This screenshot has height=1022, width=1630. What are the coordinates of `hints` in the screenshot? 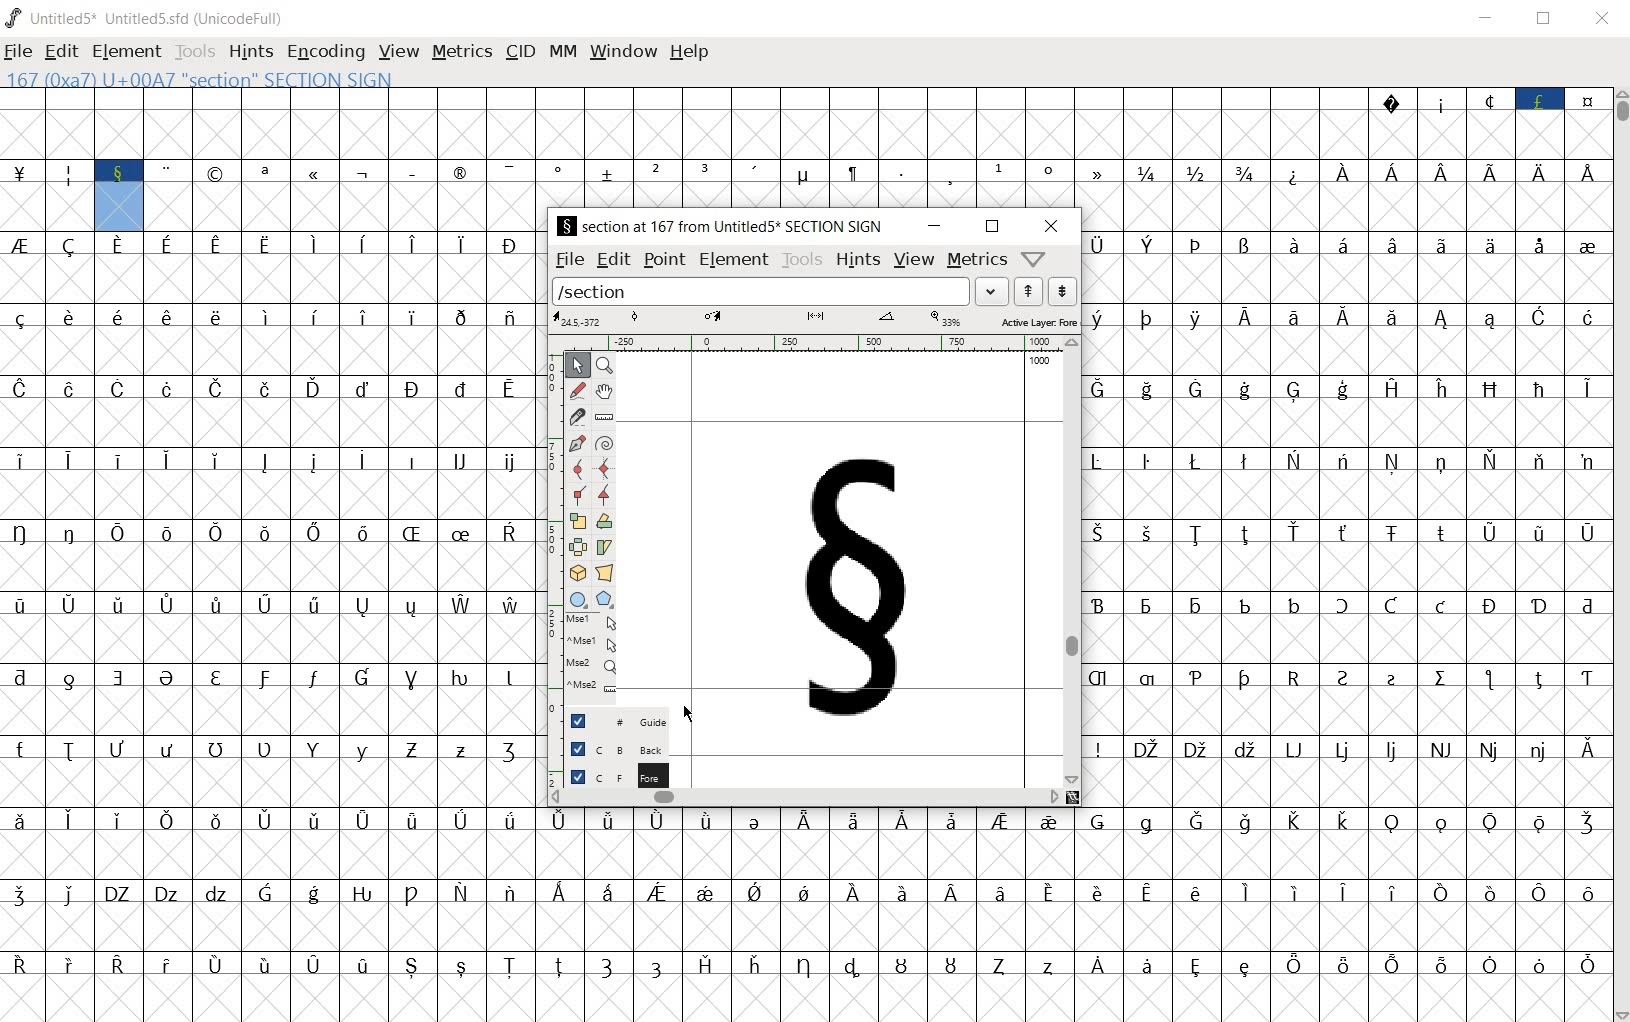 It's located at (860, 261).